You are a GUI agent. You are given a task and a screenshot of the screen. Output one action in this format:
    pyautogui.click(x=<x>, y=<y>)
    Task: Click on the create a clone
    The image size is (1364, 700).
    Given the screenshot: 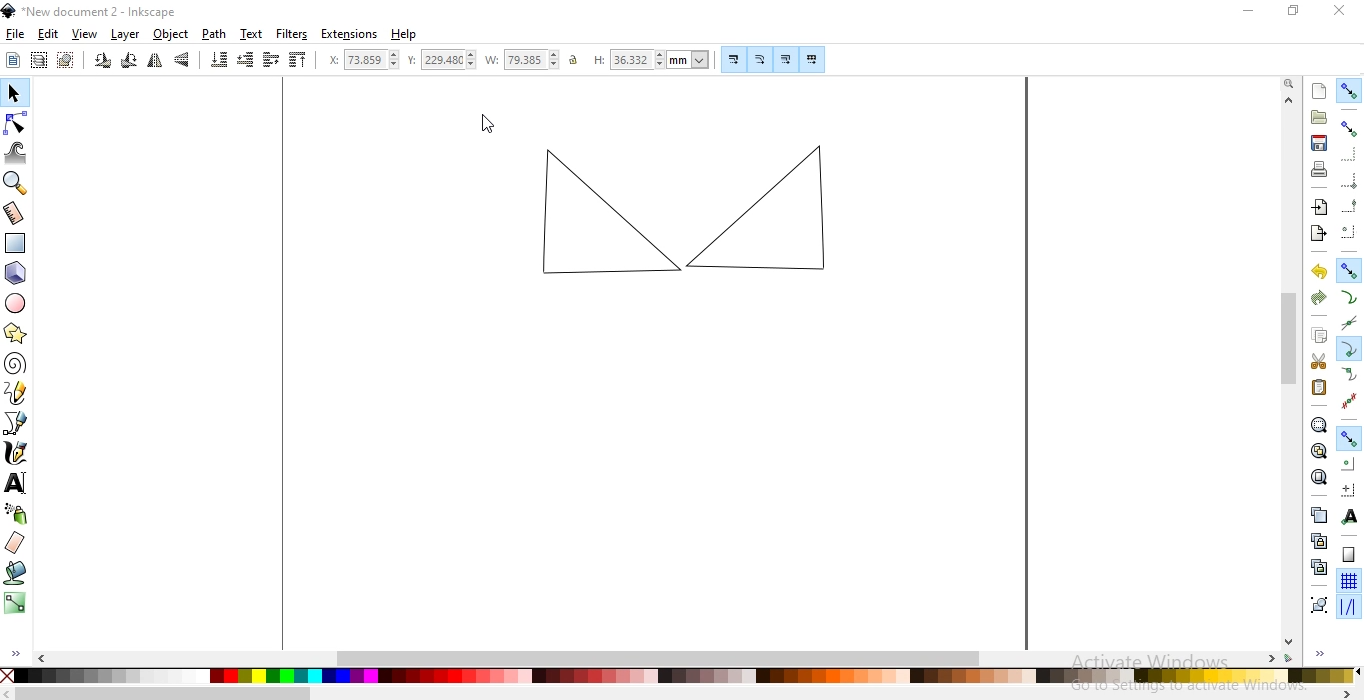 What is the action you would take?
    pyautogui.click(x=1316, y=541)
    